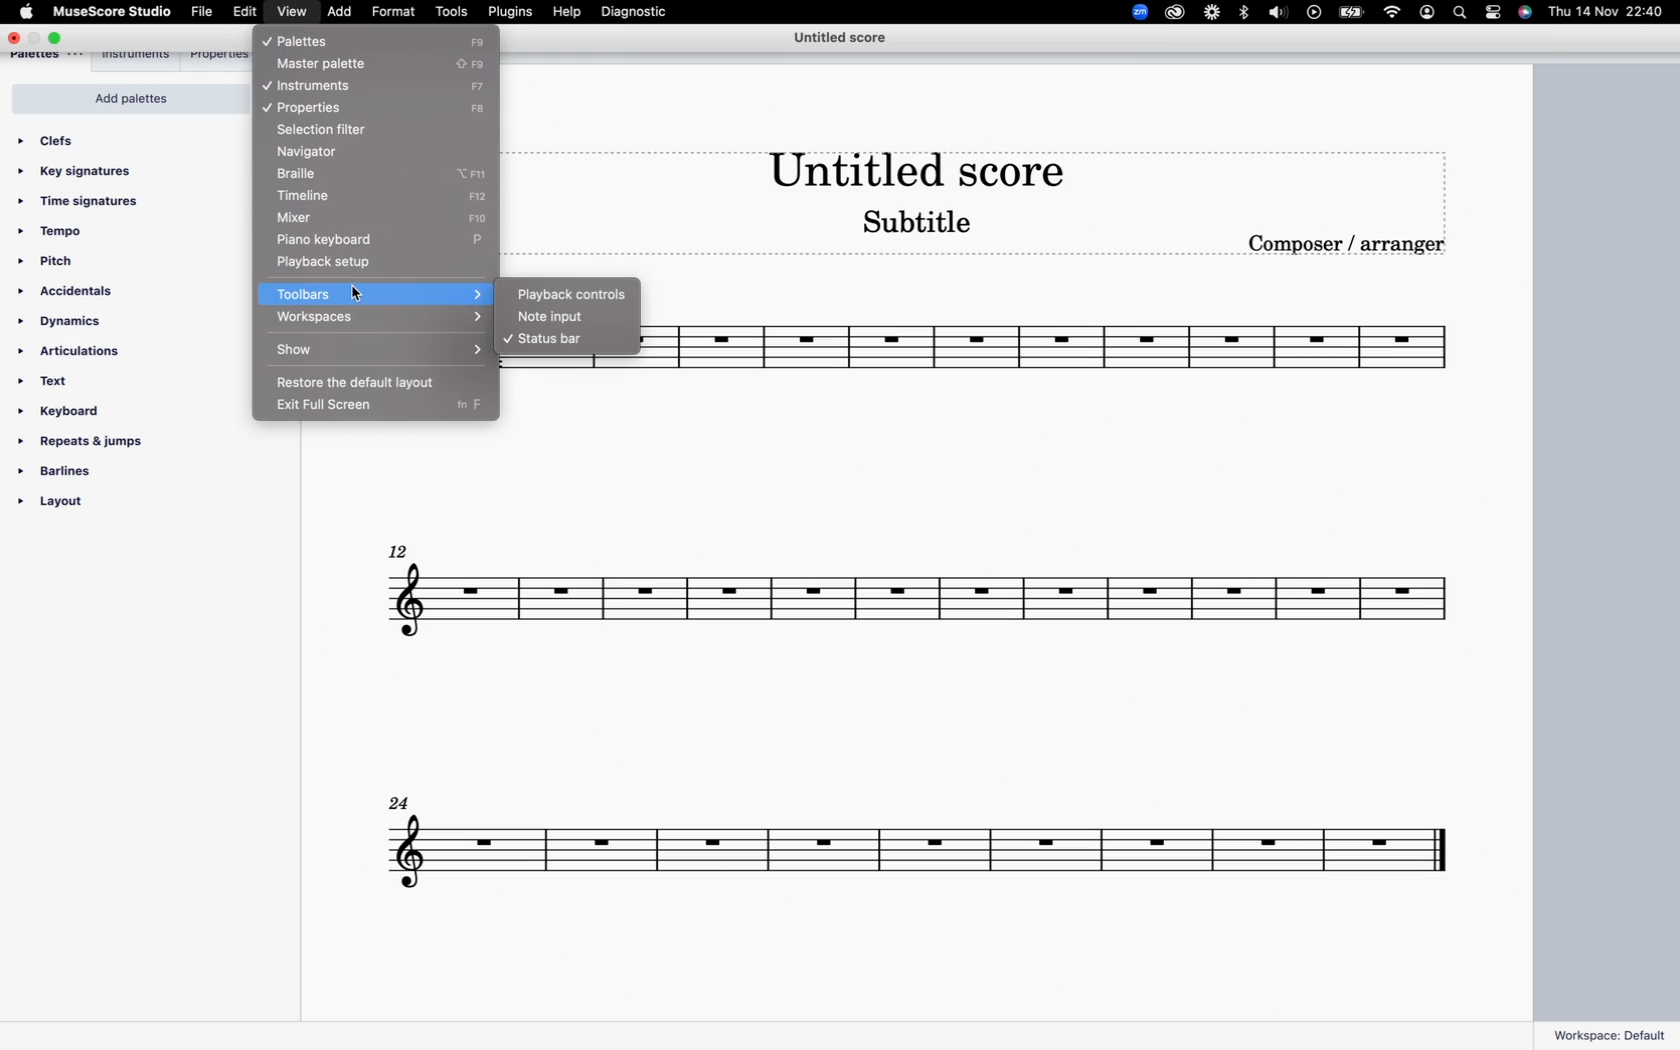 This screenshot has height=1050, width=1680. What do you see at coordinates (384, 291) in the screenshot?
I see `toolbars` at bounding box center [384, 291].